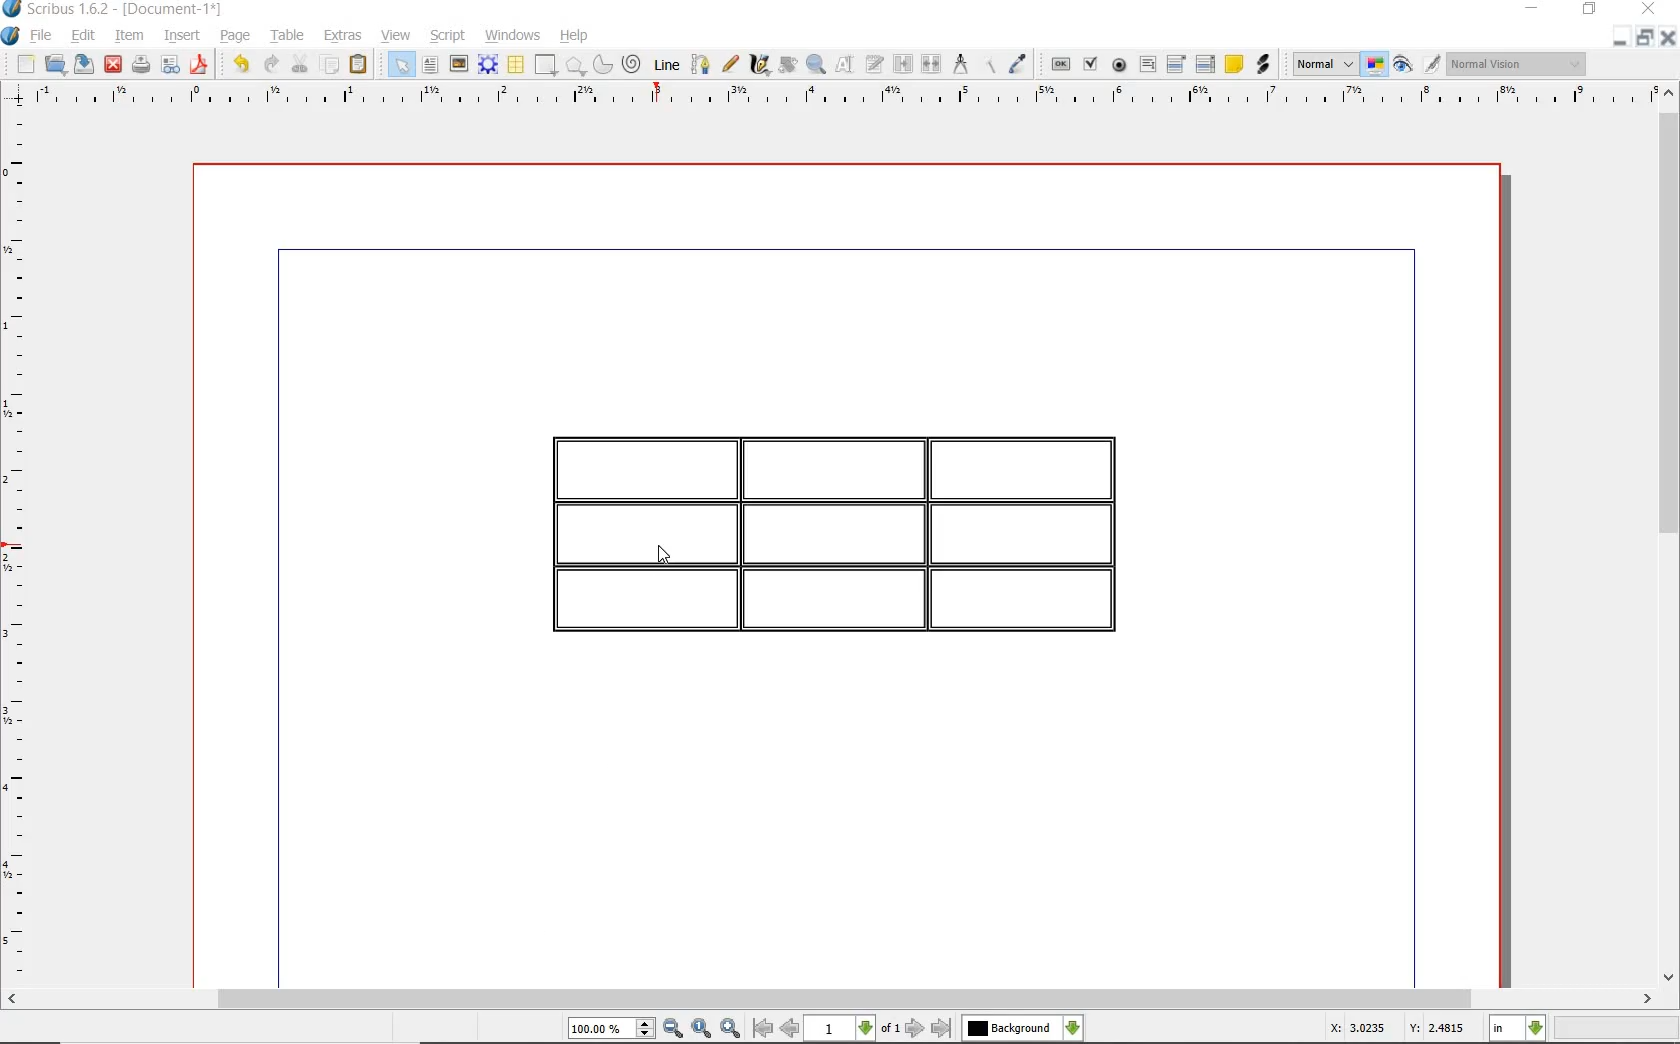 This screenshot has width=1680, height=1044. Describe the element at coordinates (516, 66) in the screenshot. I see `table` at that location.